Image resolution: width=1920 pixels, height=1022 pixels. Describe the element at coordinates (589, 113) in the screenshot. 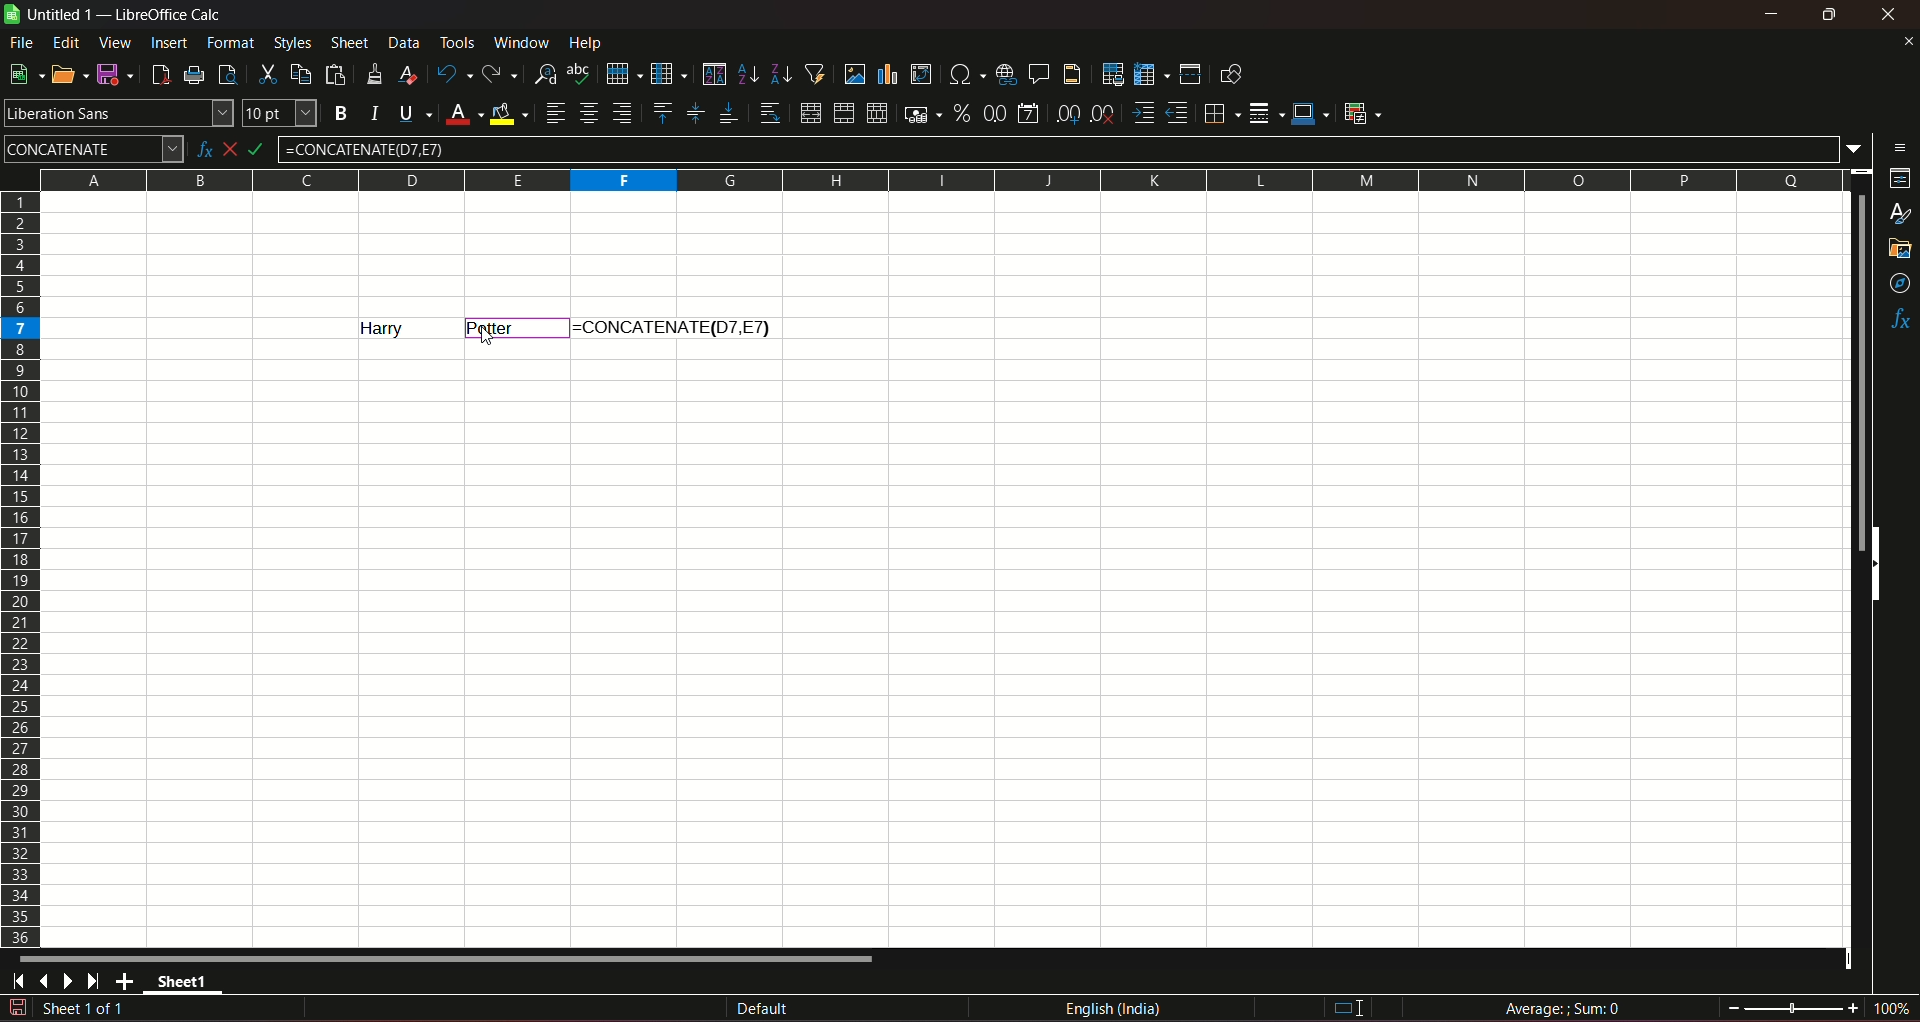

I see `align center` at that location.